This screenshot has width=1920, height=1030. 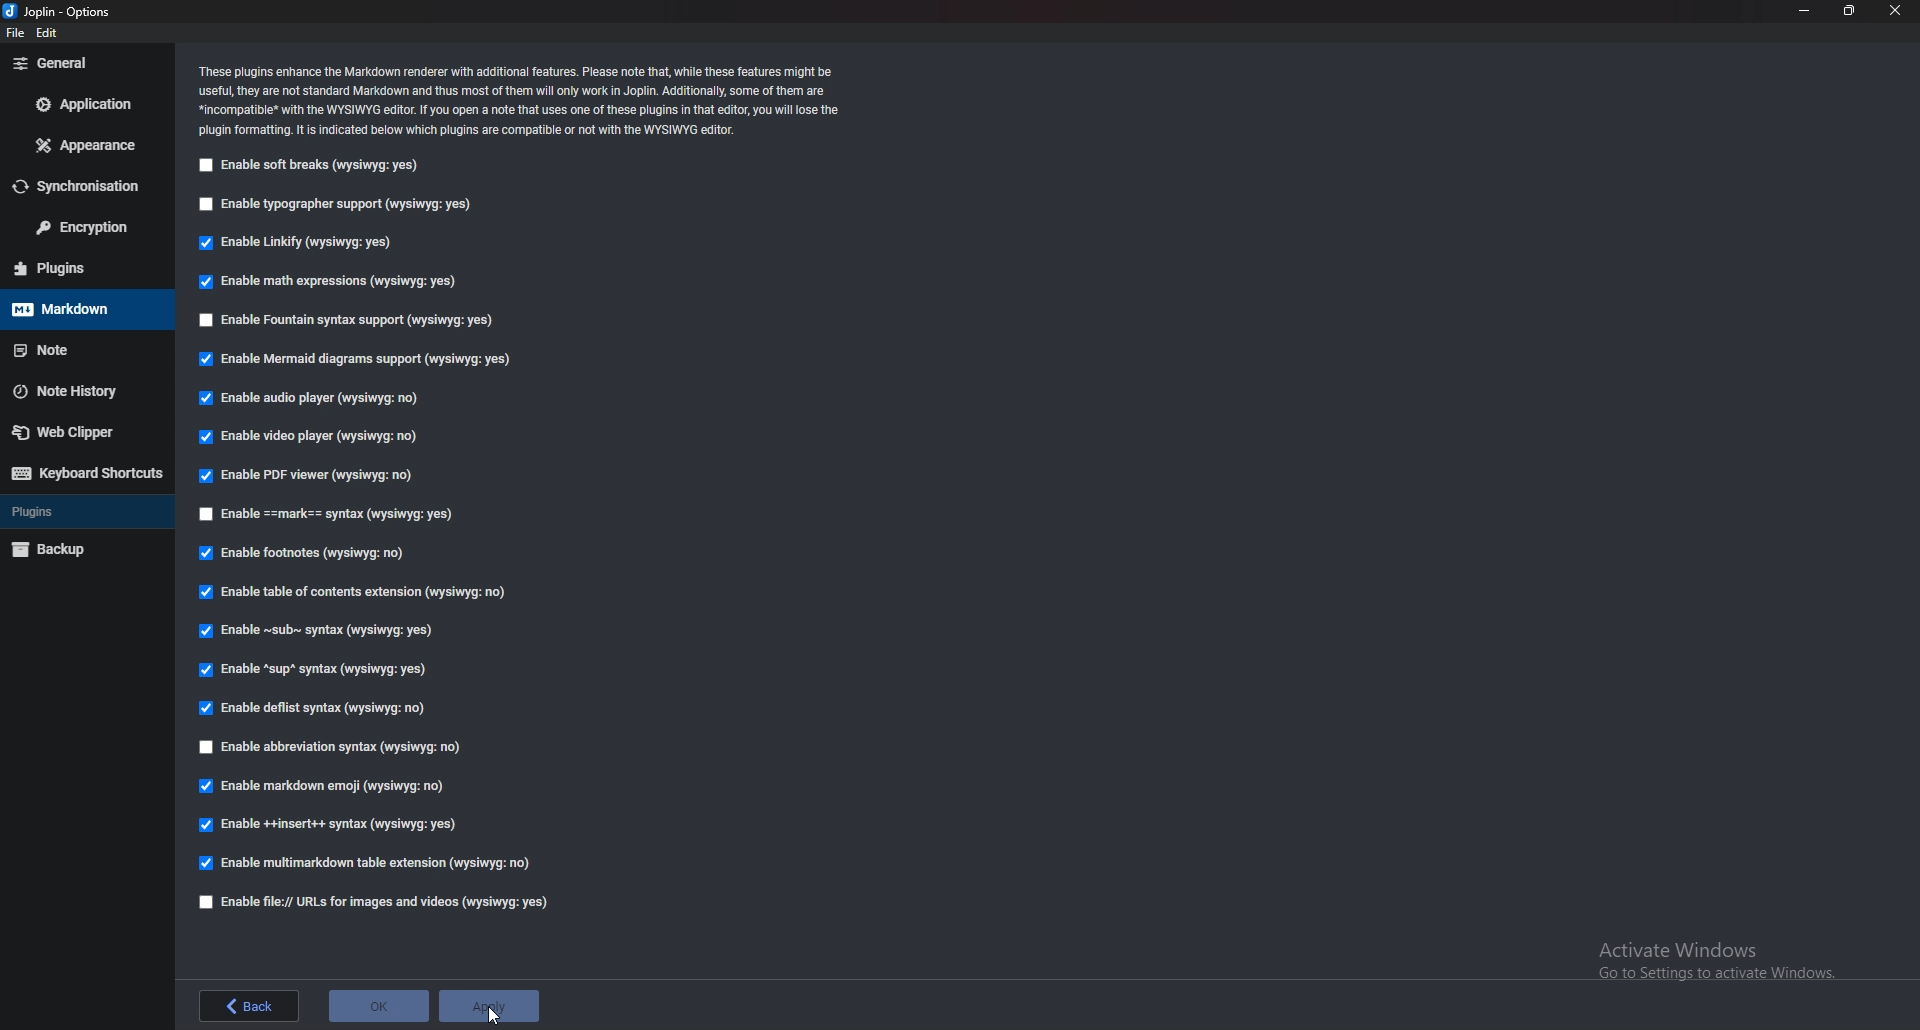 I want to click on enable multimark down table extension, so click(x=369, y=863).